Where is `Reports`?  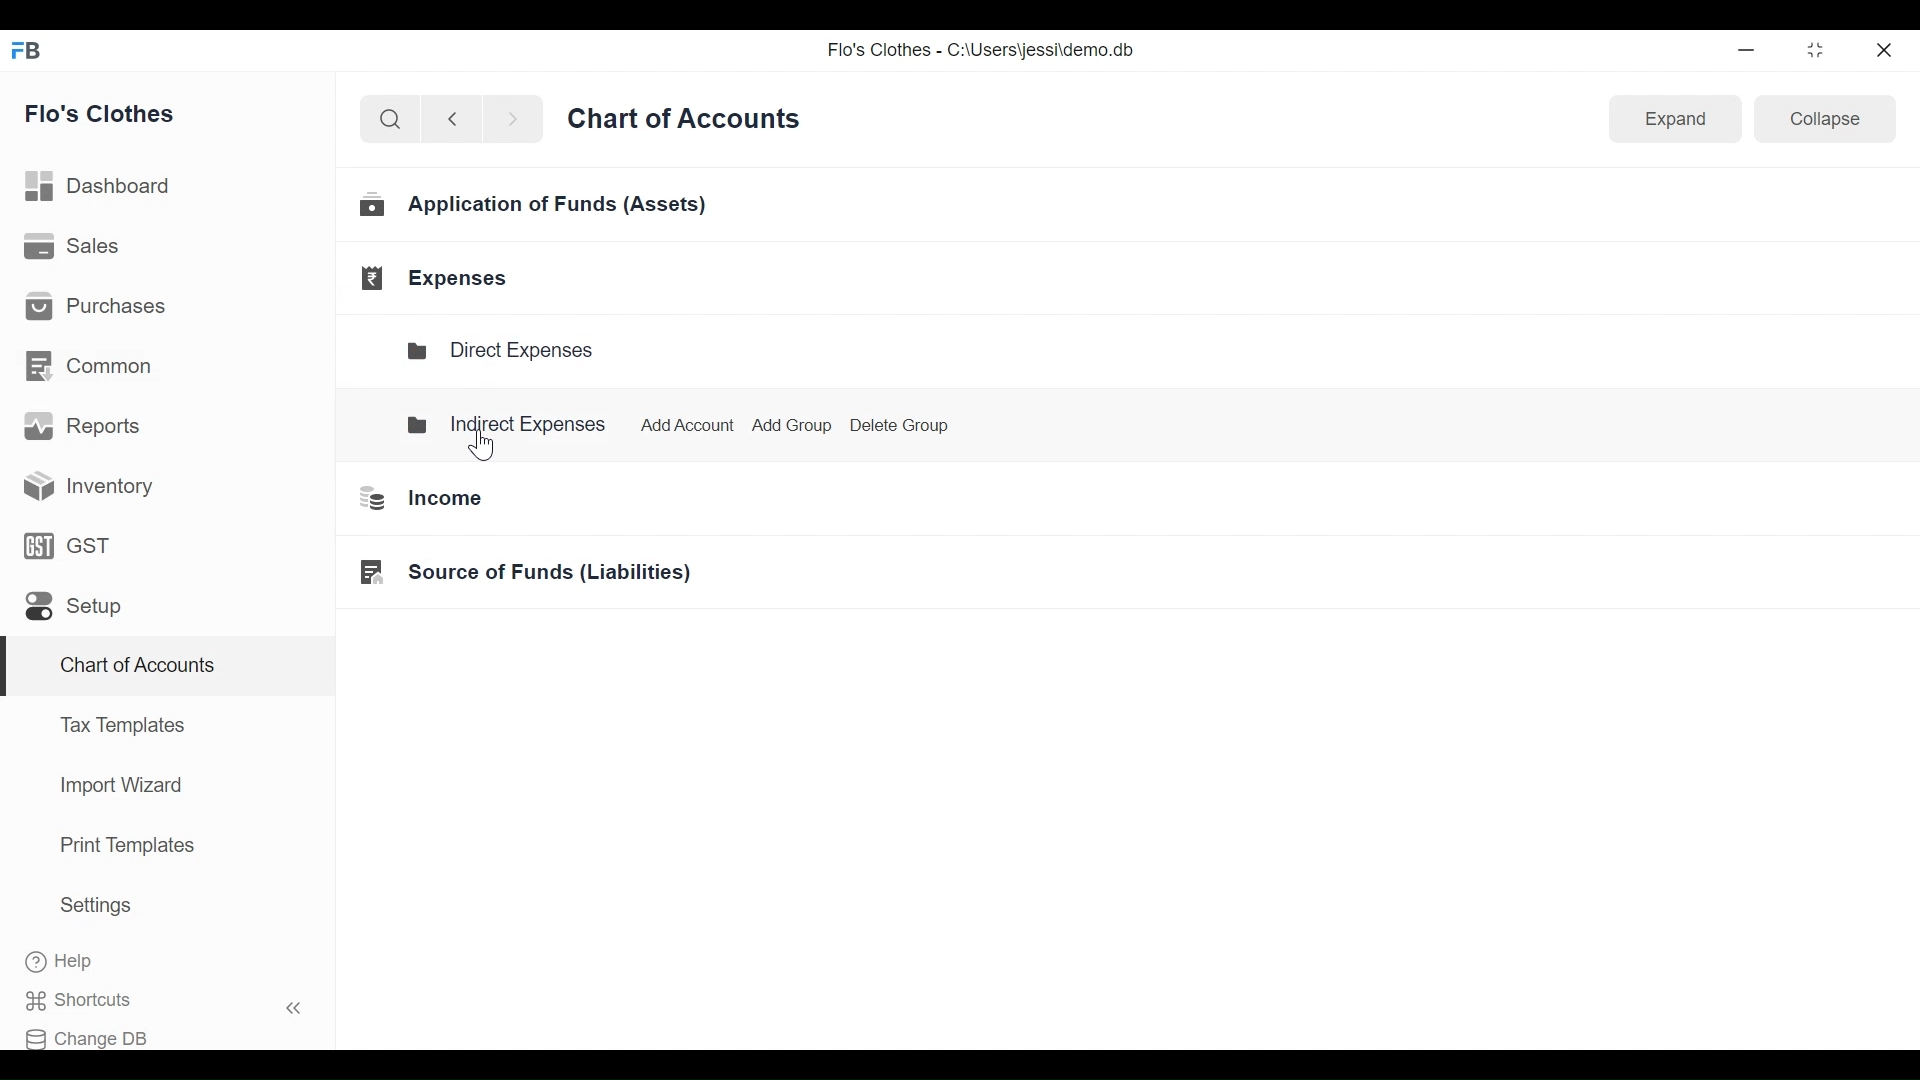 Reports is located at coordinates (86, 430).